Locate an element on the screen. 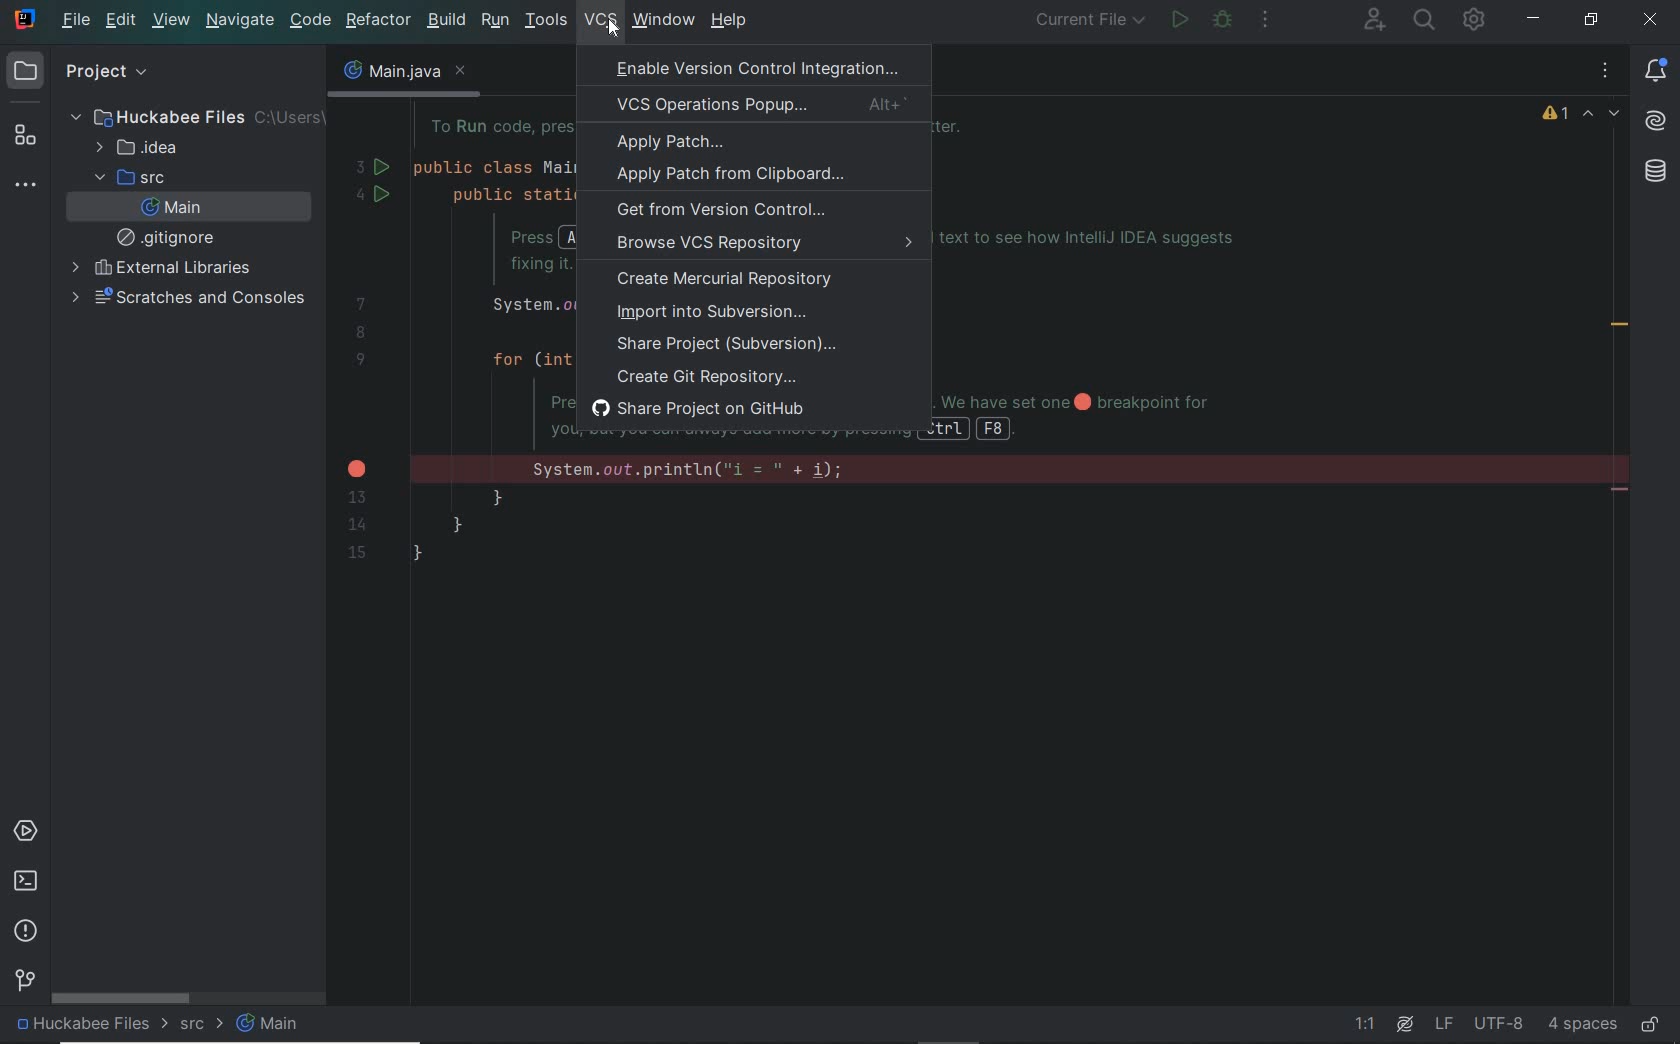  vcs is located at coordinates (590, 23).